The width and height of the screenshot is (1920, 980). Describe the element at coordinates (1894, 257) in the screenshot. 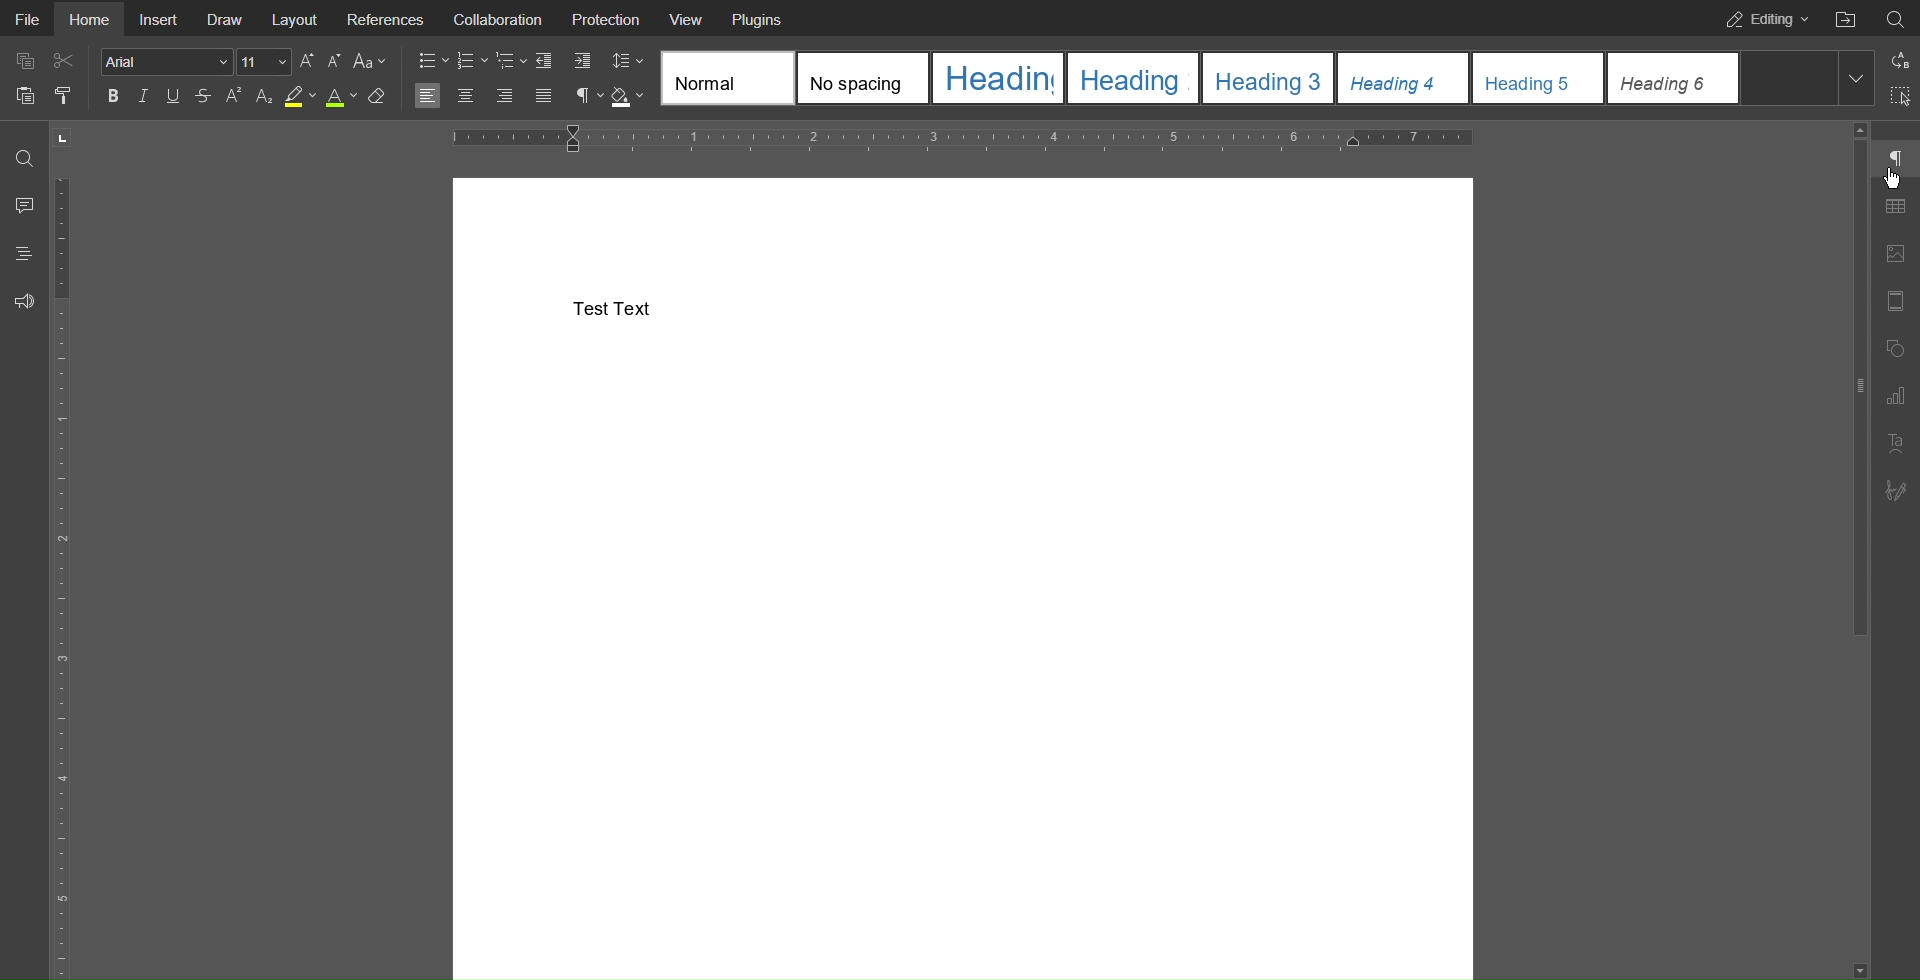

I see `Image Settings` at that location.